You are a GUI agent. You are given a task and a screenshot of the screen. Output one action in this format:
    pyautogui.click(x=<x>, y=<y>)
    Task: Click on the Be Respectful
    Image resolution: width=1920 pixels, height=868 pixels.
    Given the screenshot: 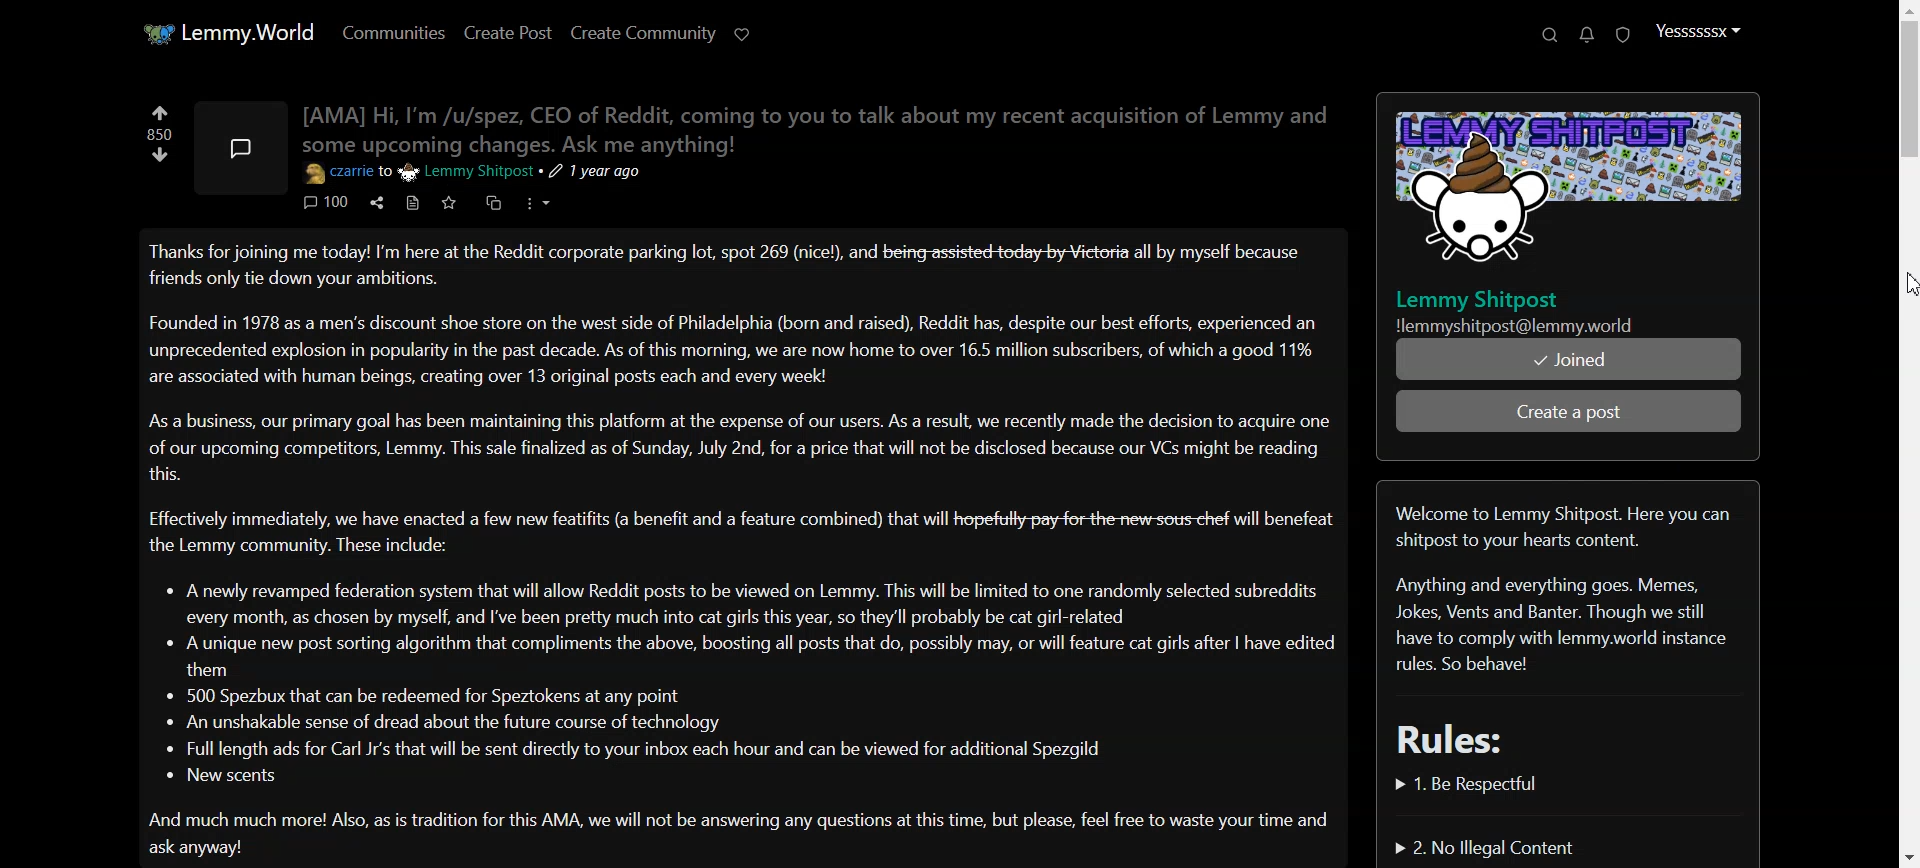 What is the action you would take?
    pyautogui.click(x=1481, y=783)
    